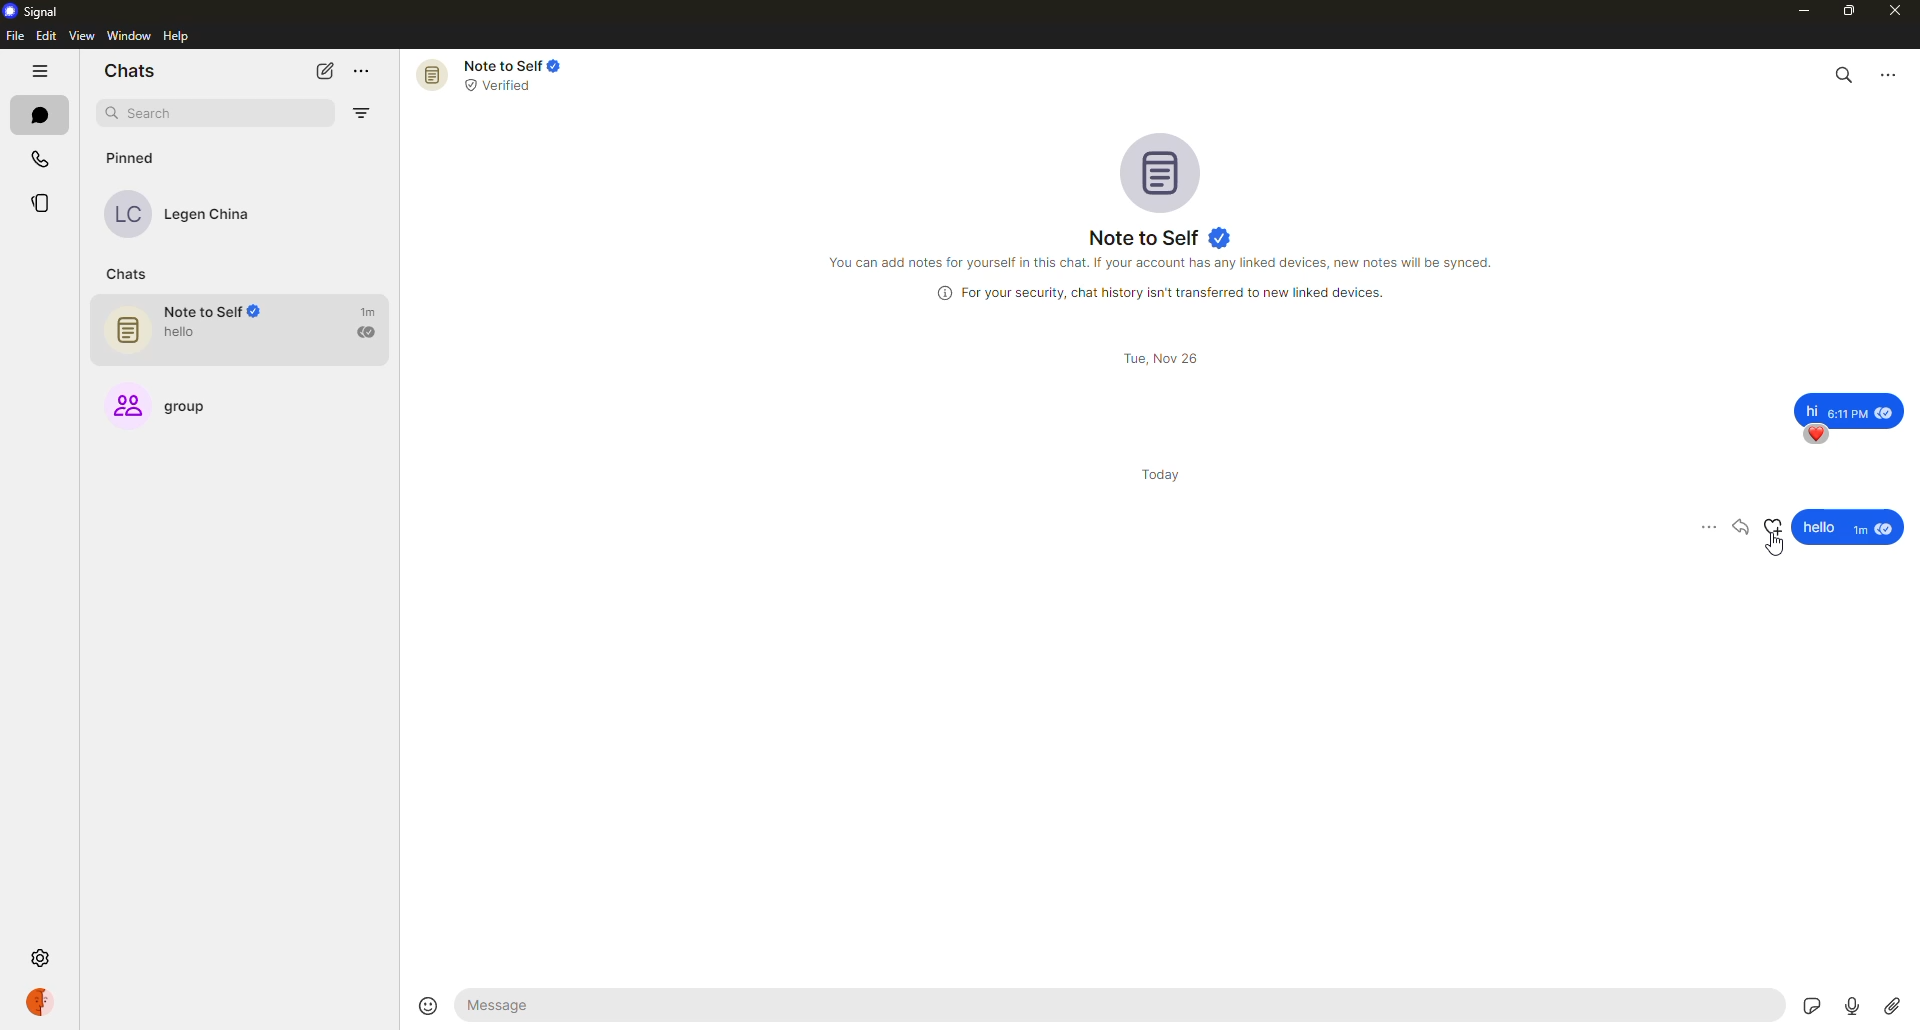 This screenshot has height=1030, width=1920. Describe the element at coordinates (40, 157) in the screenshot. I see `calls` at that location.